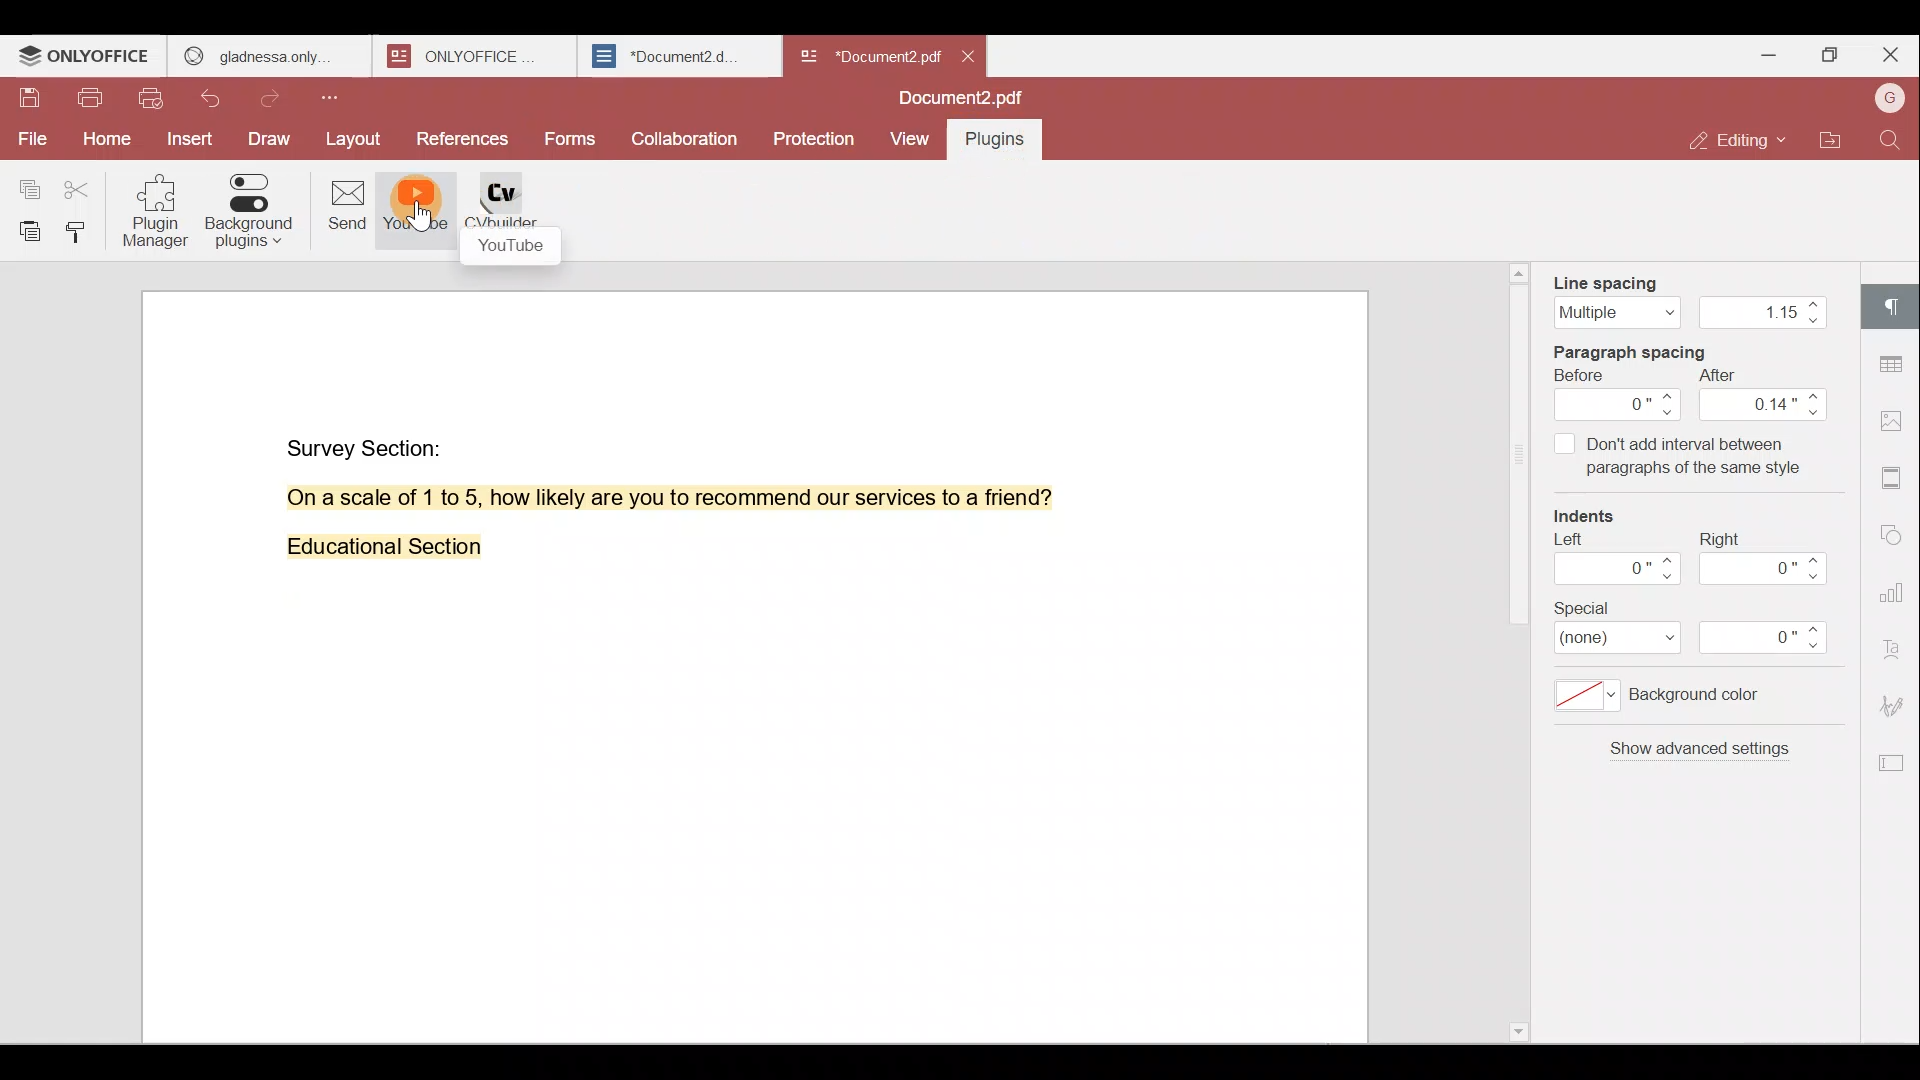 This screenshot has width=1920, height=1080. What do you see at coordinates (190, 141) in the screenshot?
I see `Insert` at bounding box center [190, 141].